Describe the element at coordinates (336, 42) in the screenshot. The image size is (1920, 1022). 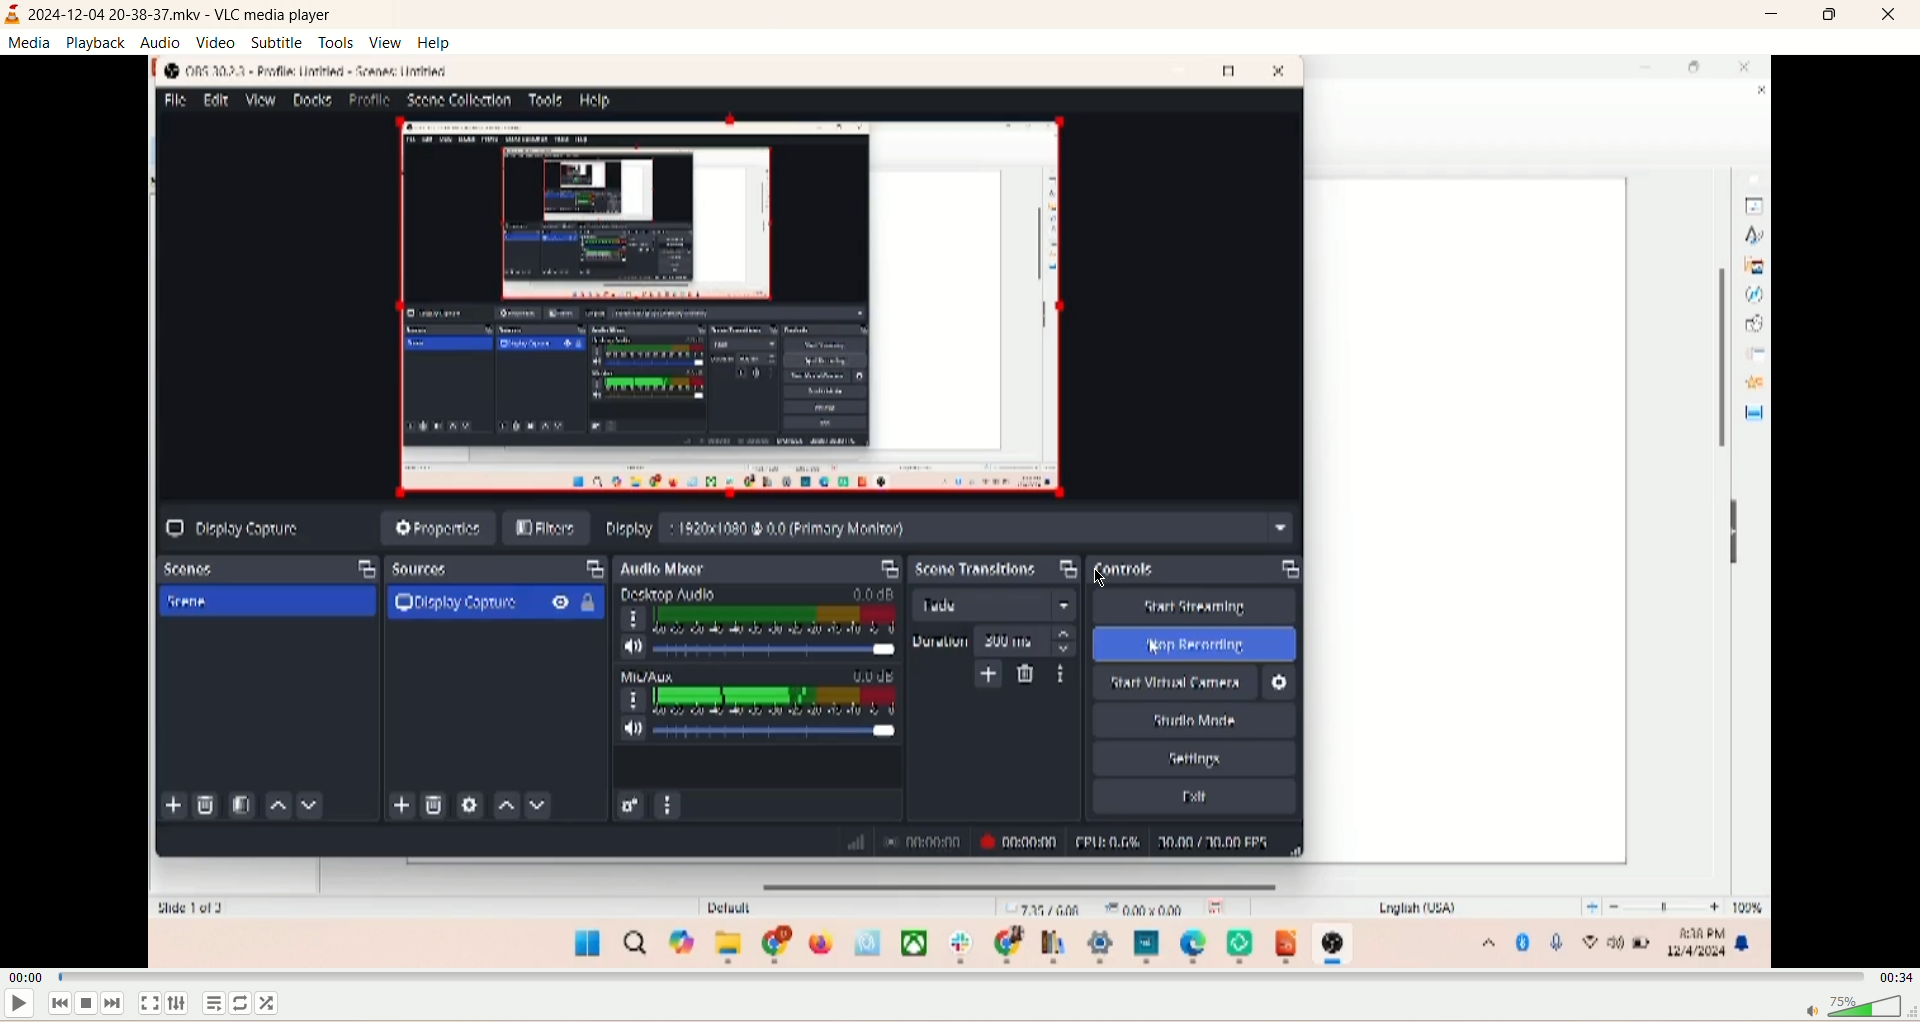
I see `tools` at that location.